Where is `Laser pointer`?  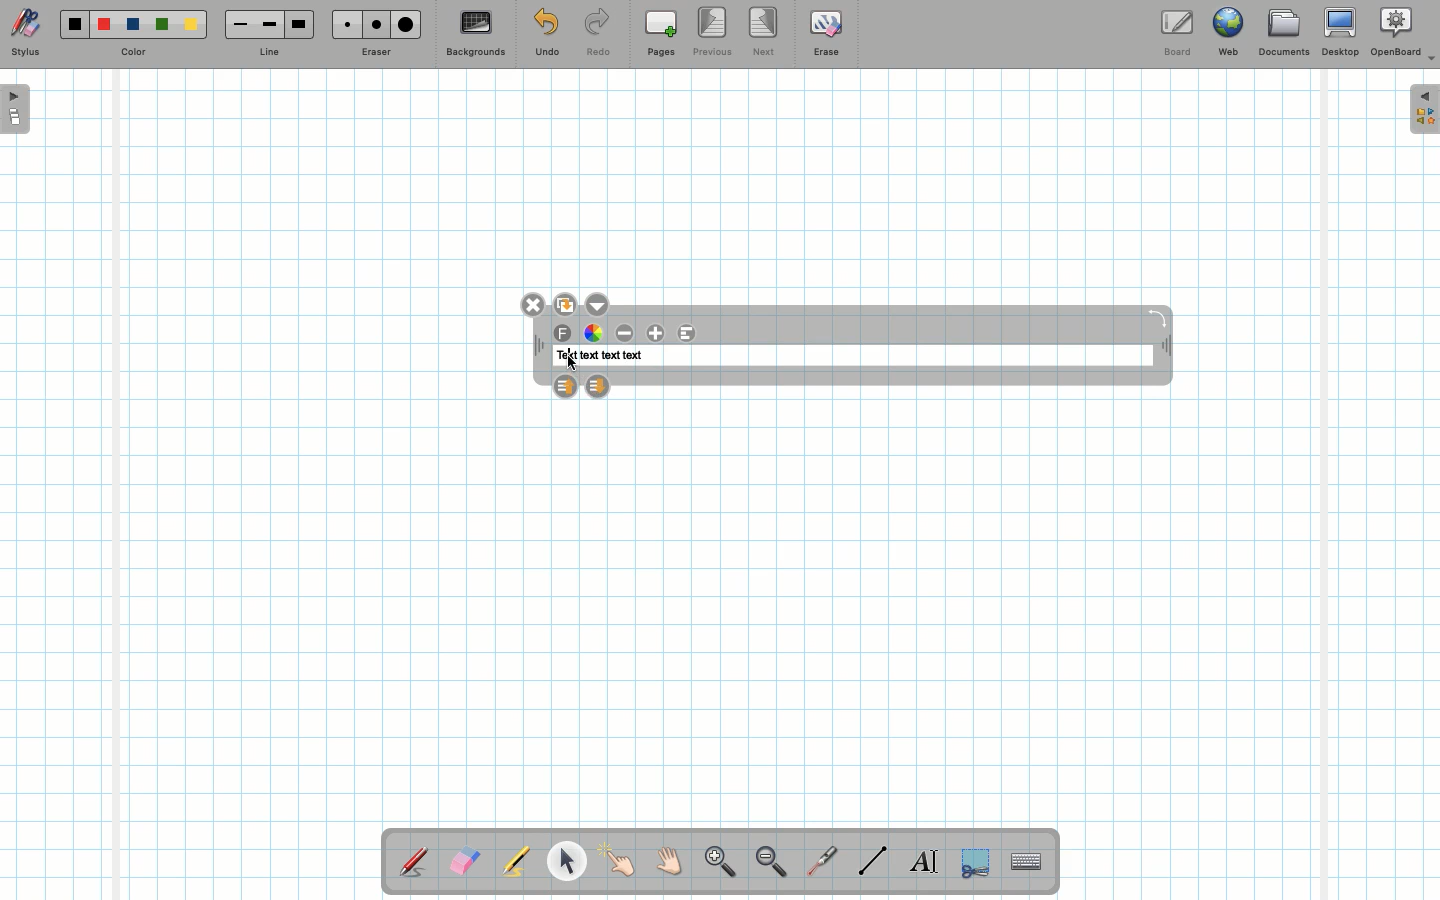 Laser pointer is located at coordinates (818, 862).